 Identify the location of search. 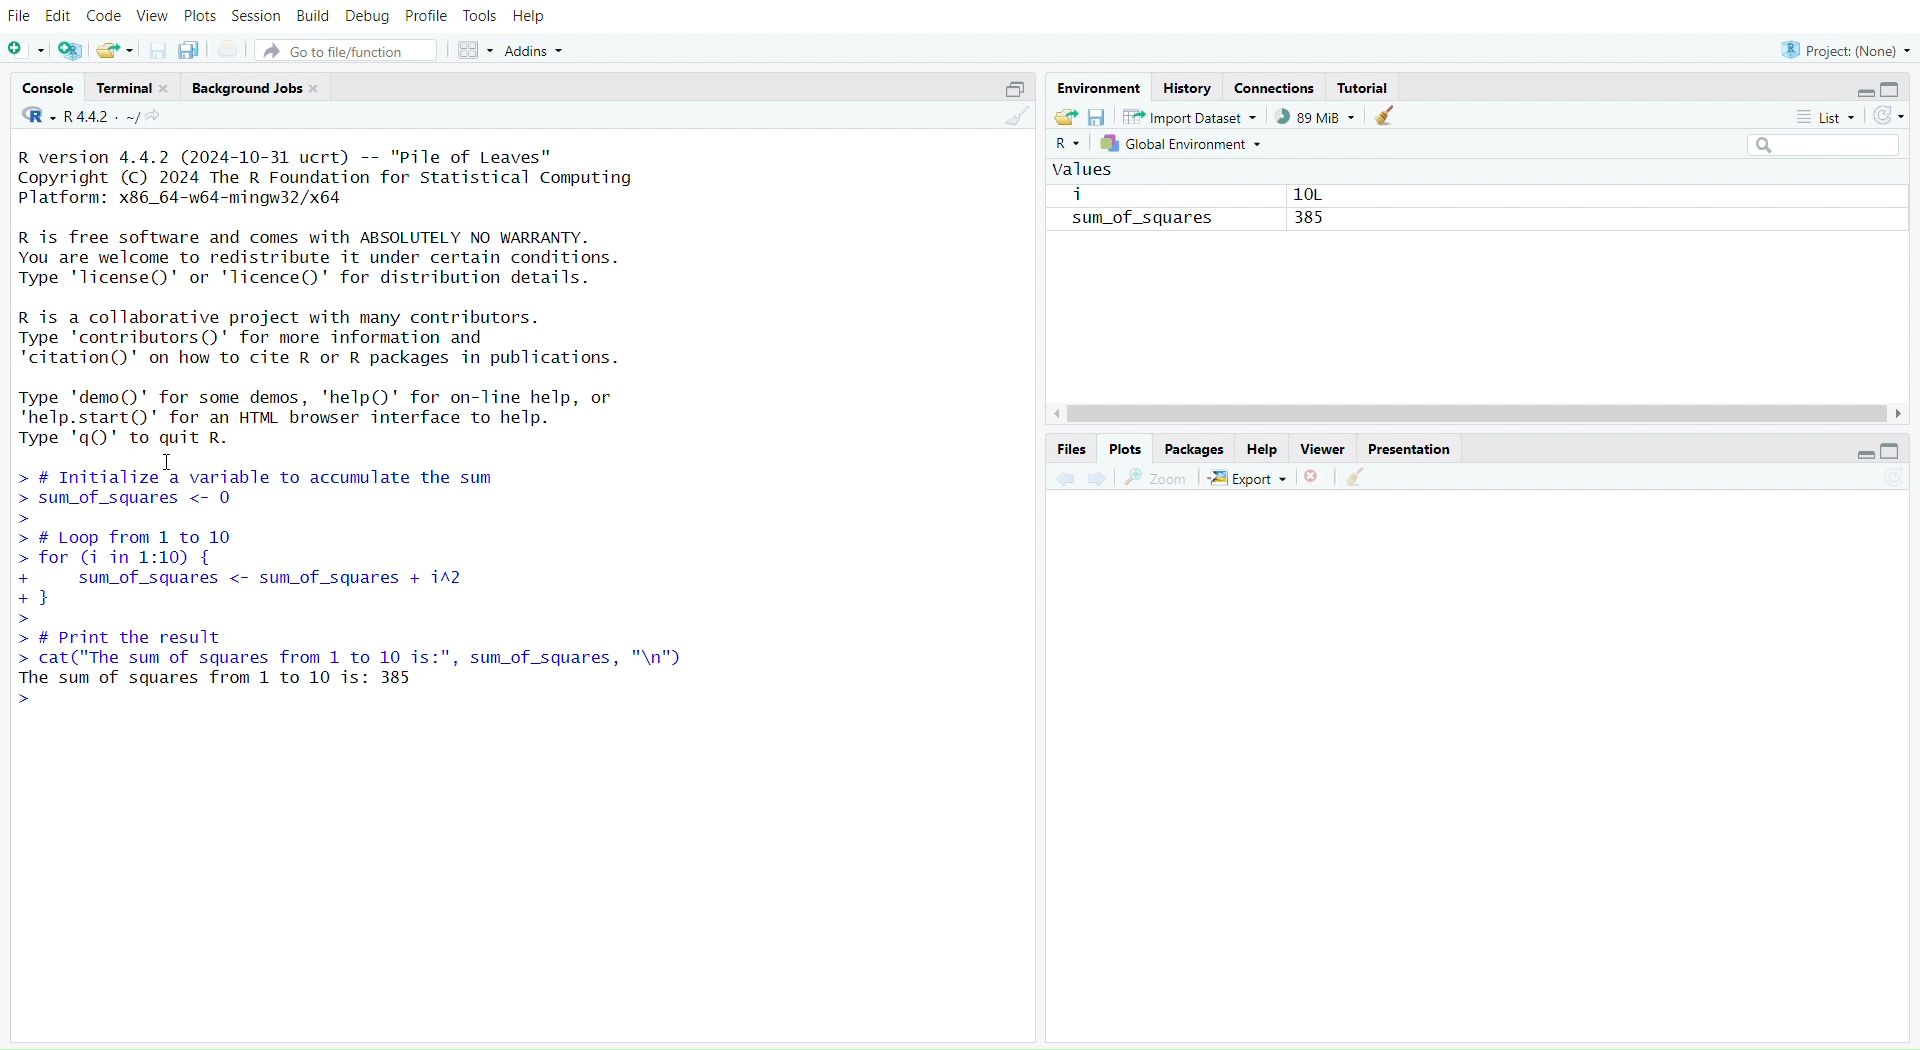
(1817, 145).